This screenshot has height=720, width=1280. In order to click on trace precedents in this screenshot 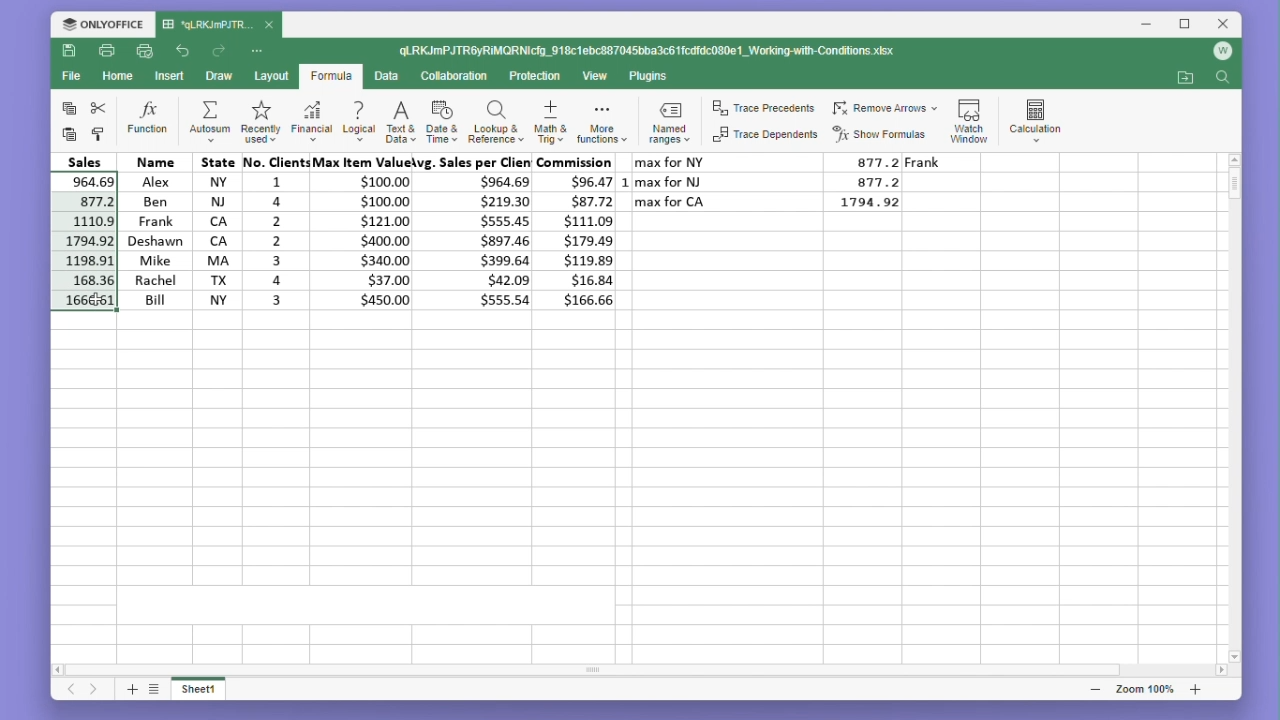, I will do `click(766, 110)`.